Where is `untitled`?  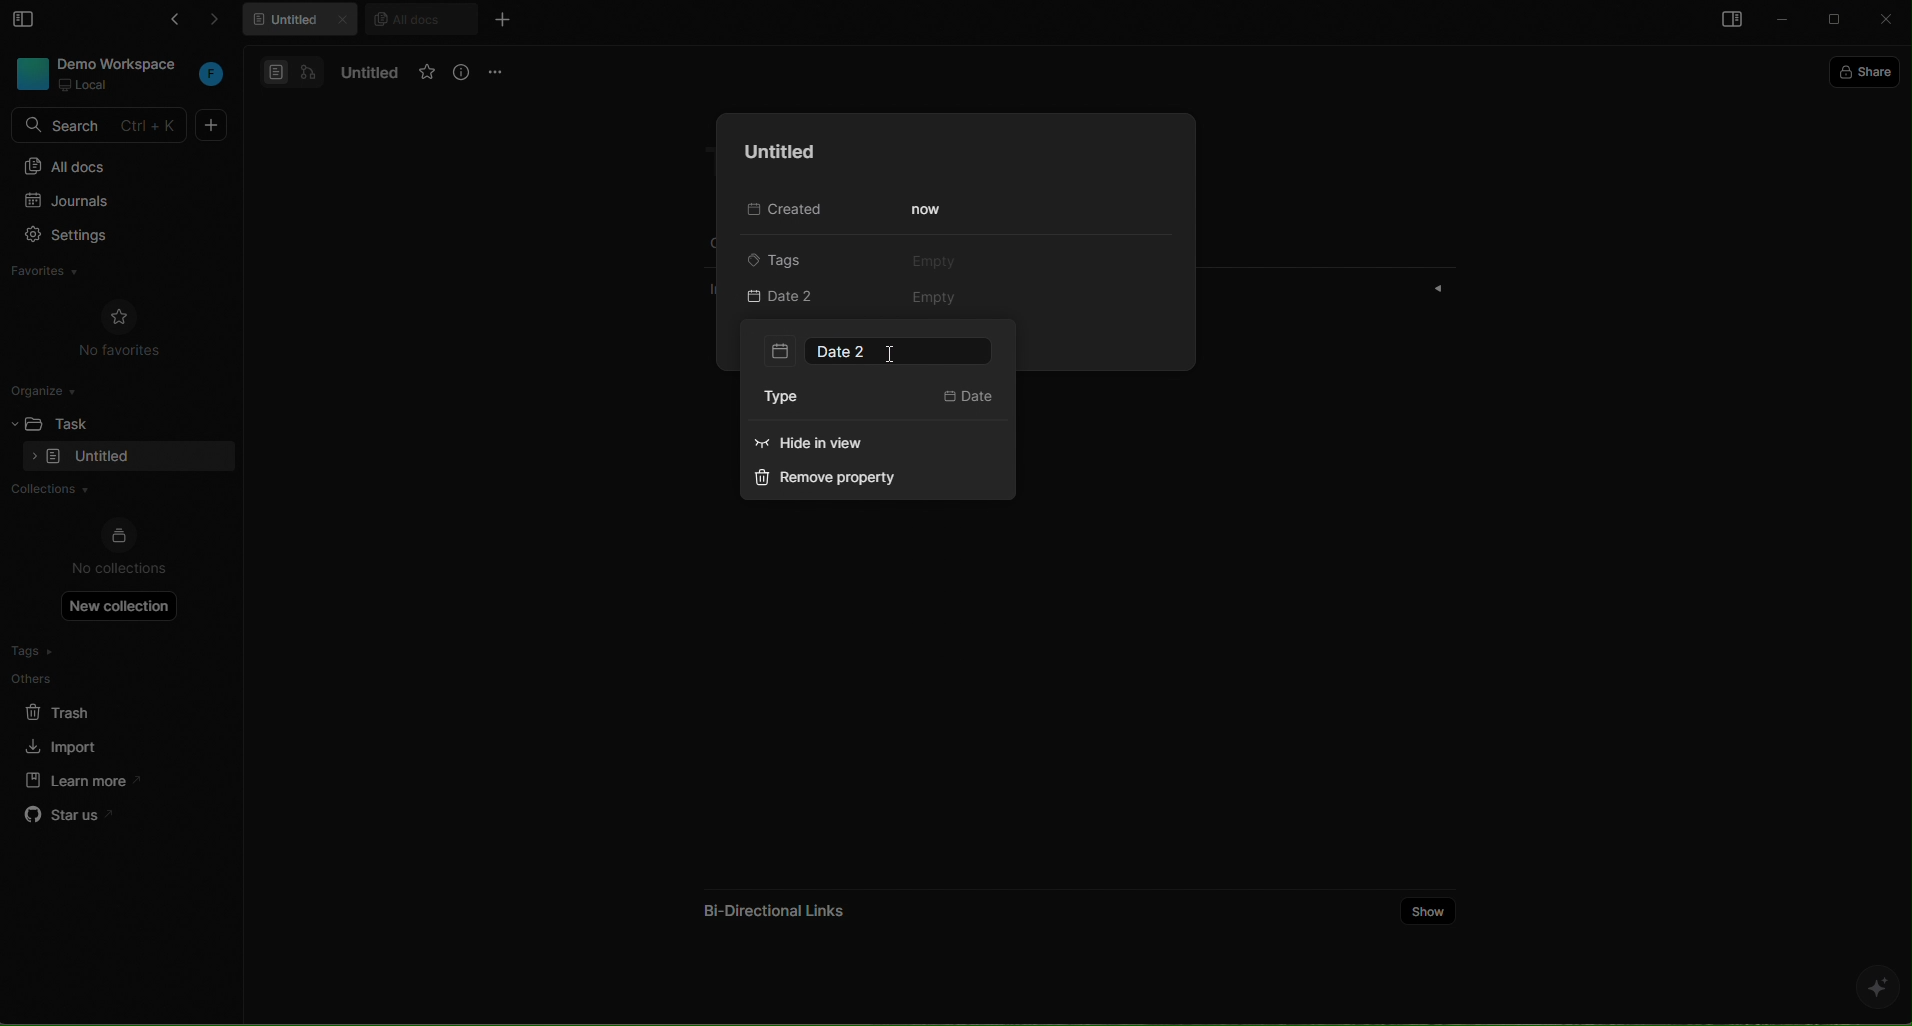
untitled is located at coordinates (774, 152).